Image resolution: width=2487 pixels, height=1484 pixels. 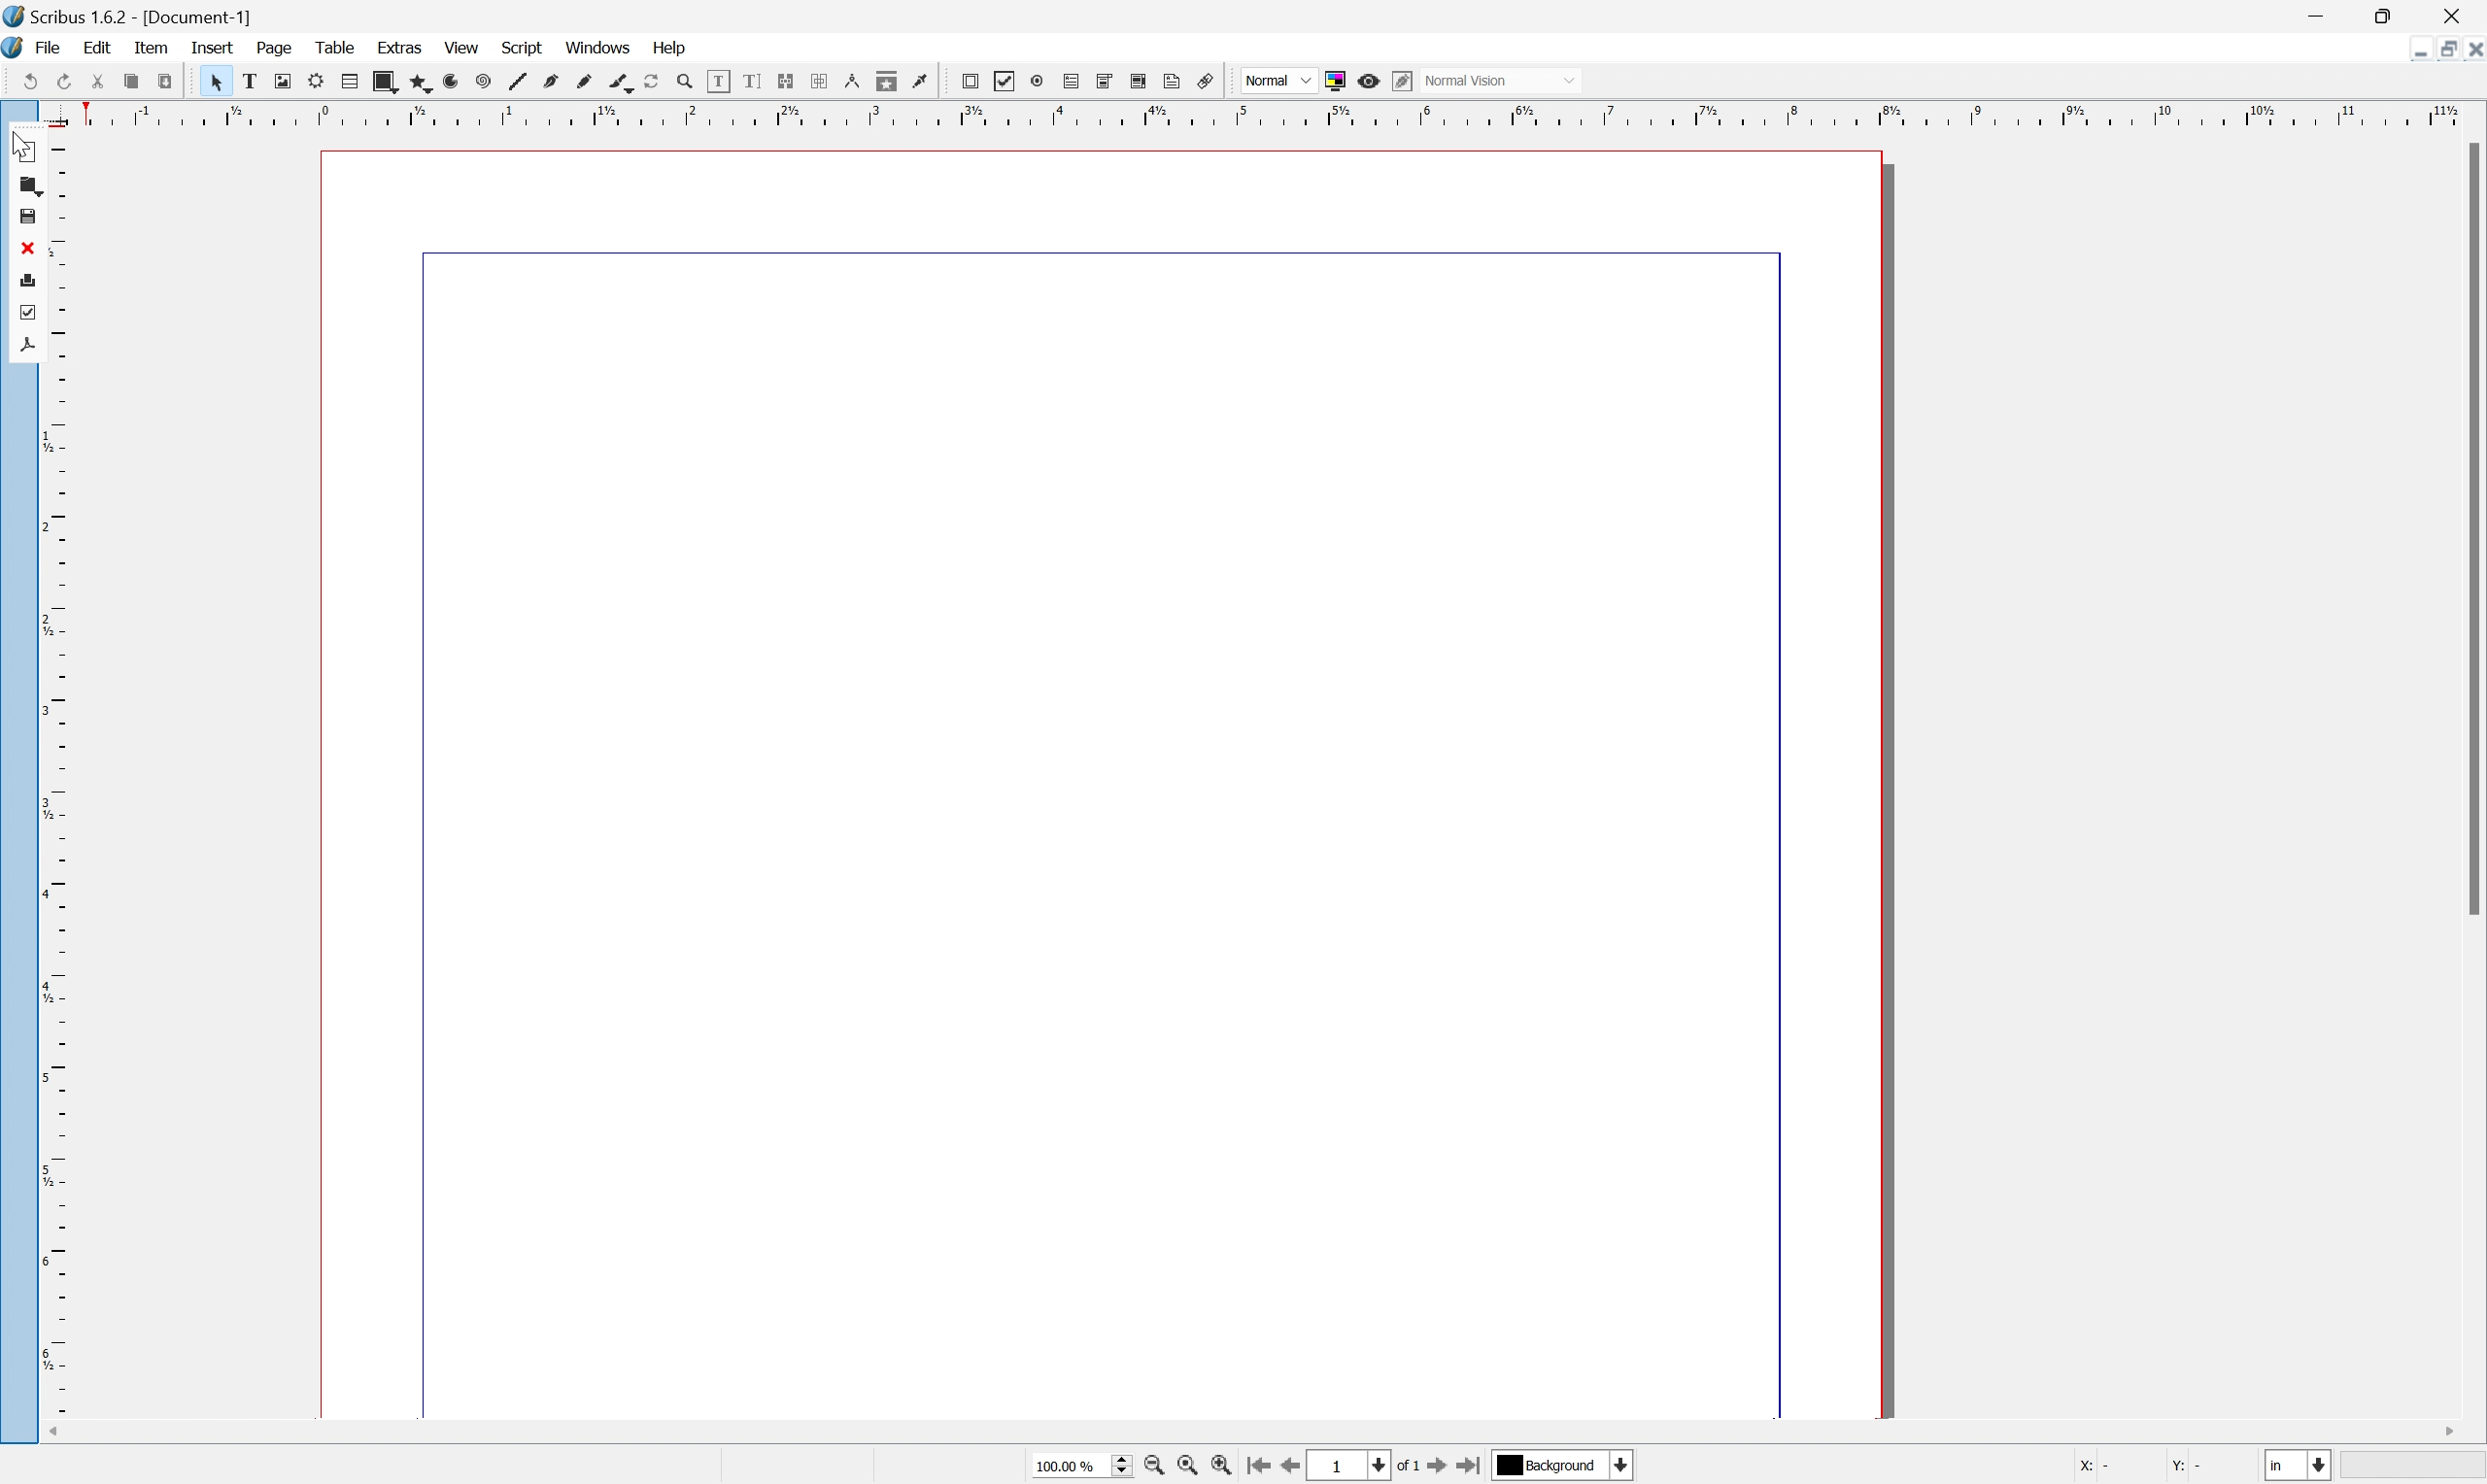 What do you see at coordinates (1139, 81) in the screenshot?
I see `copy item properties` at bounding box center [1139, 81].